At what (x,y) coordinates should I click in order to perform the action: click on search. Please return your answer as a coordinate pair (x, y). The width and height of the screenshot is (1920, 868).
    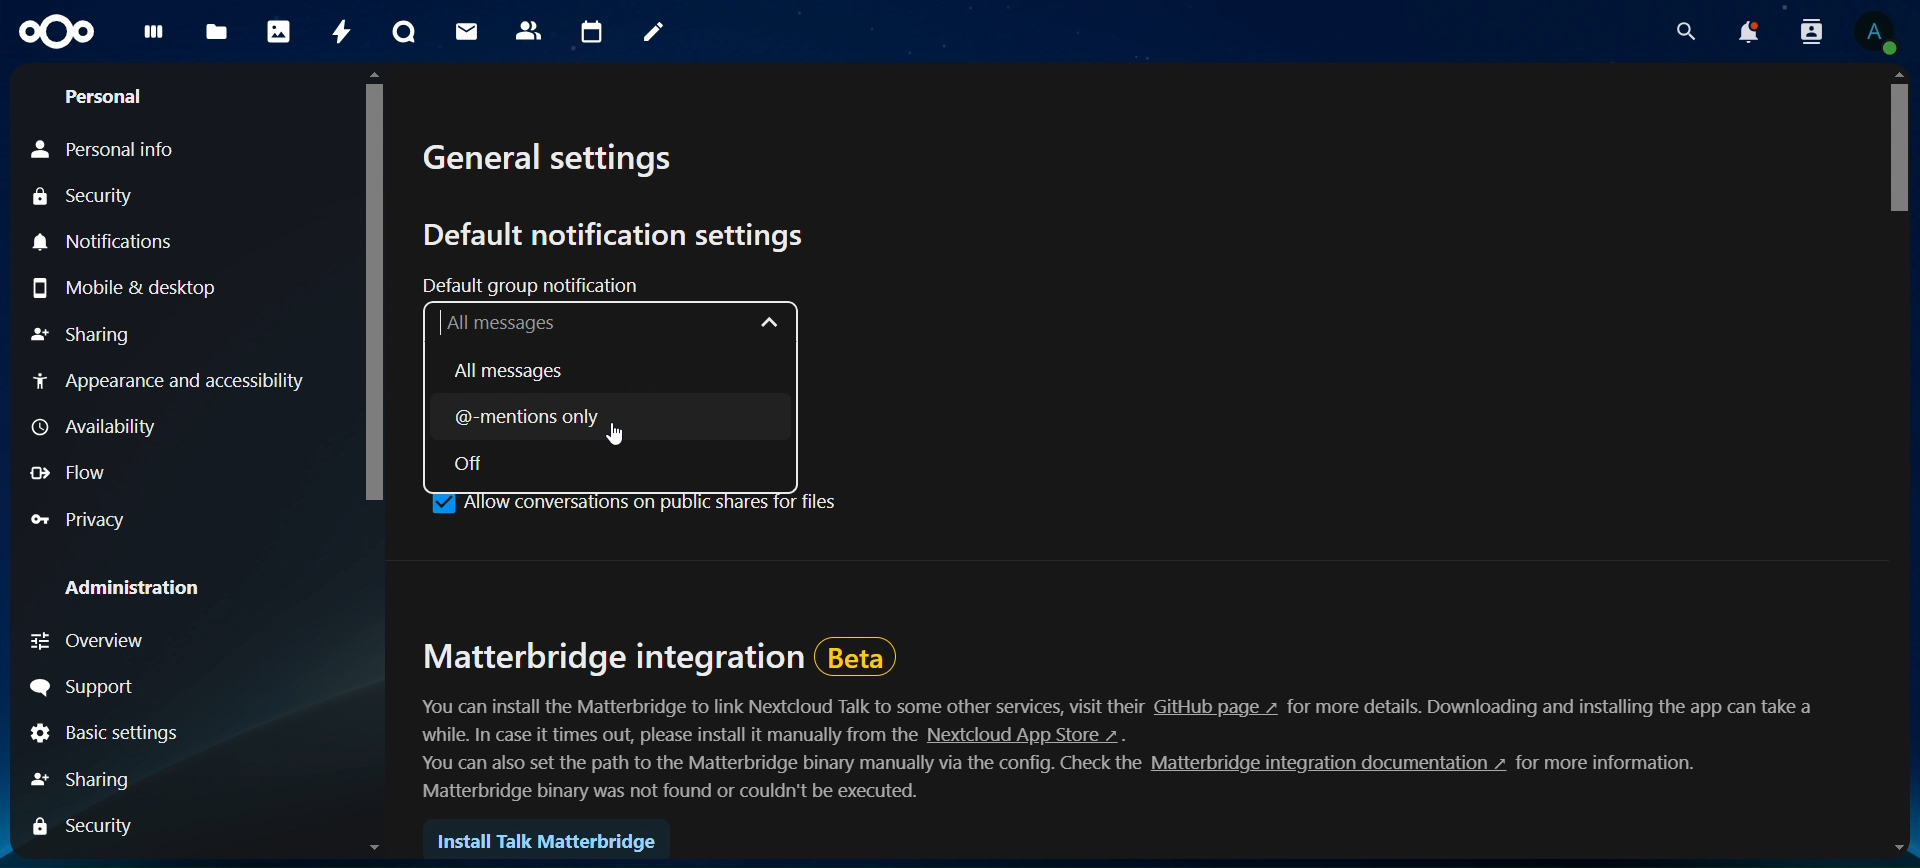
    Looking at the image, I should click on (1675, 30).